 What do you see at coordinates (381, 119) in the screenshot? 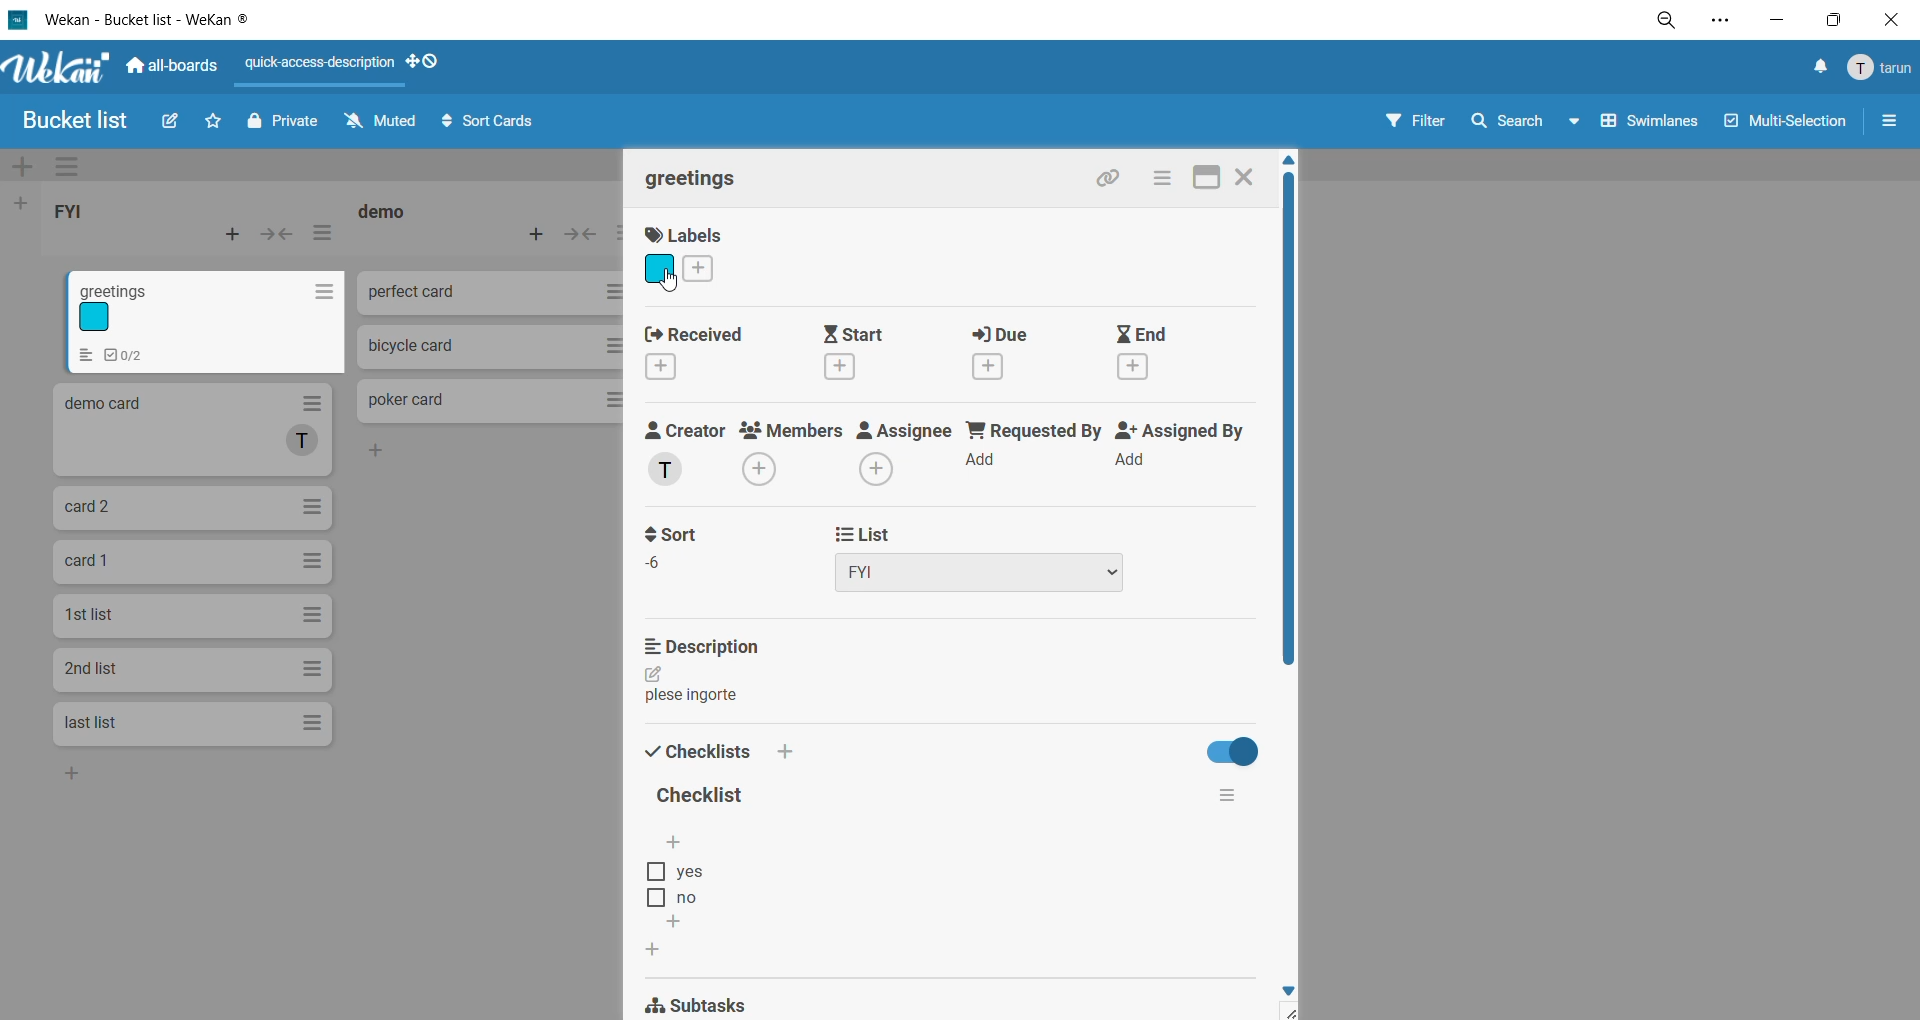
I see `muted` at bounding box center [381, 119].